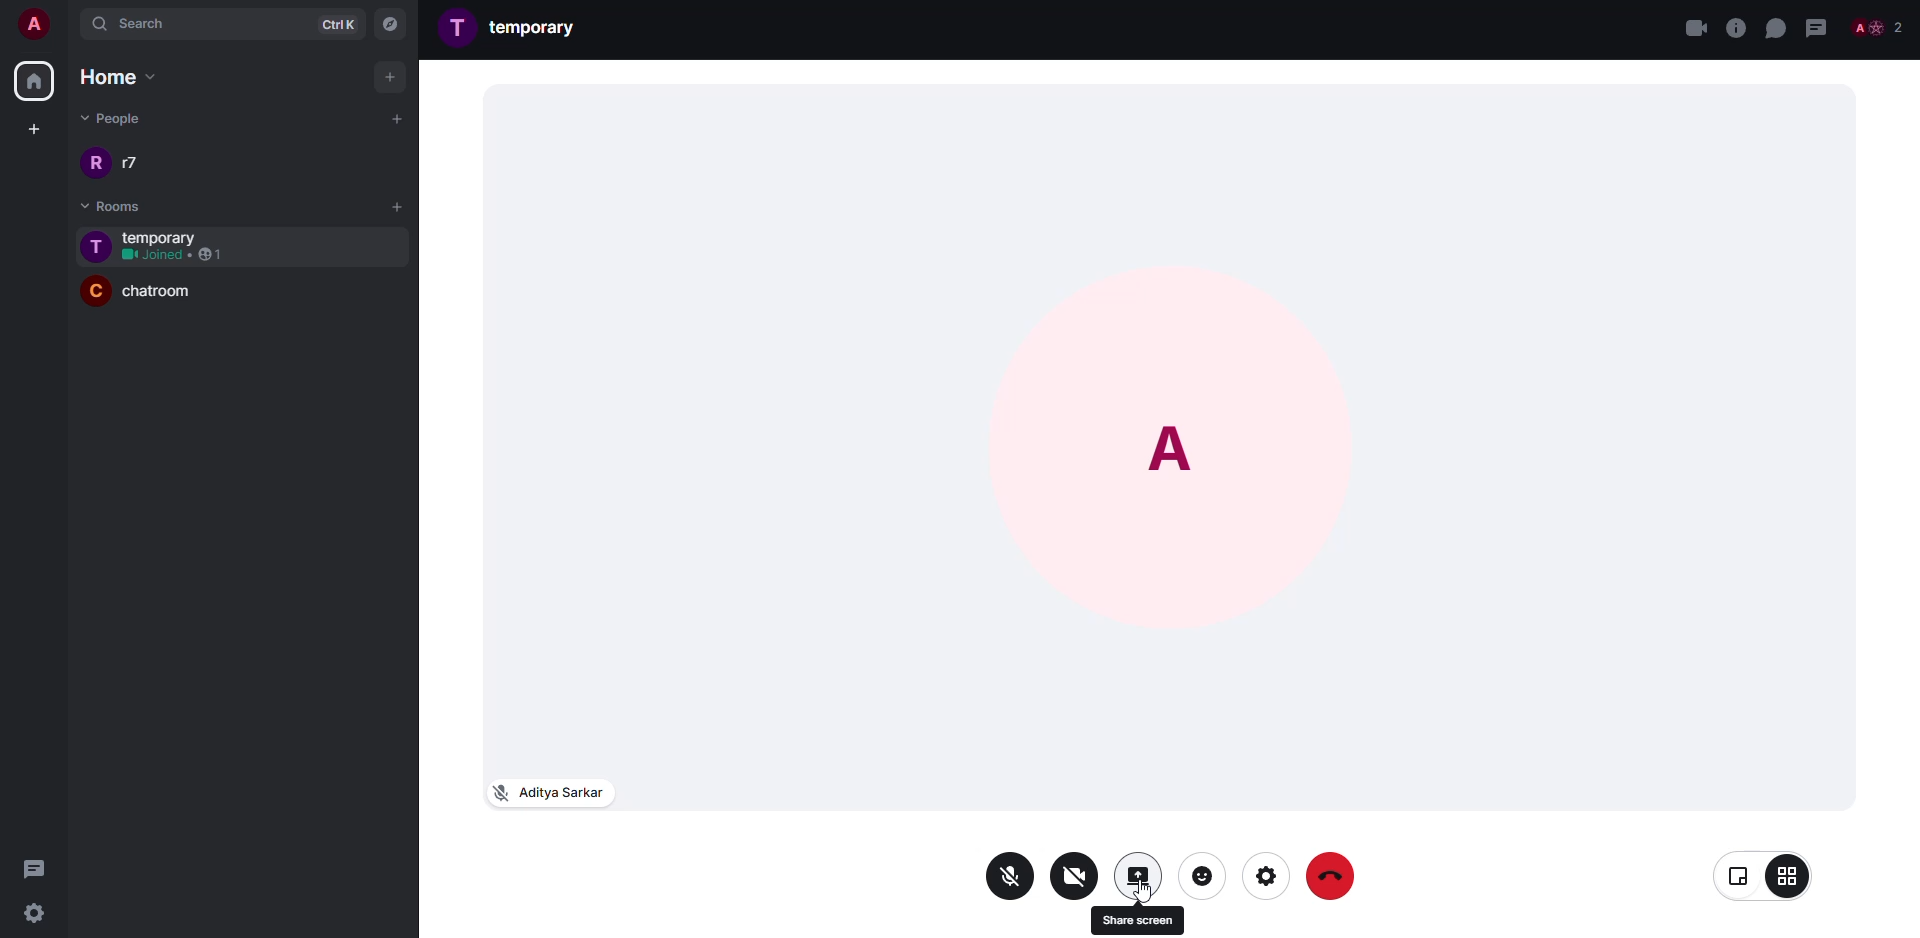 This screenshot has height=938, width=1920. What do you see at coordinates (1817, 27) in the screenshot?
I see `threads` at bounding box center [1817, 27].